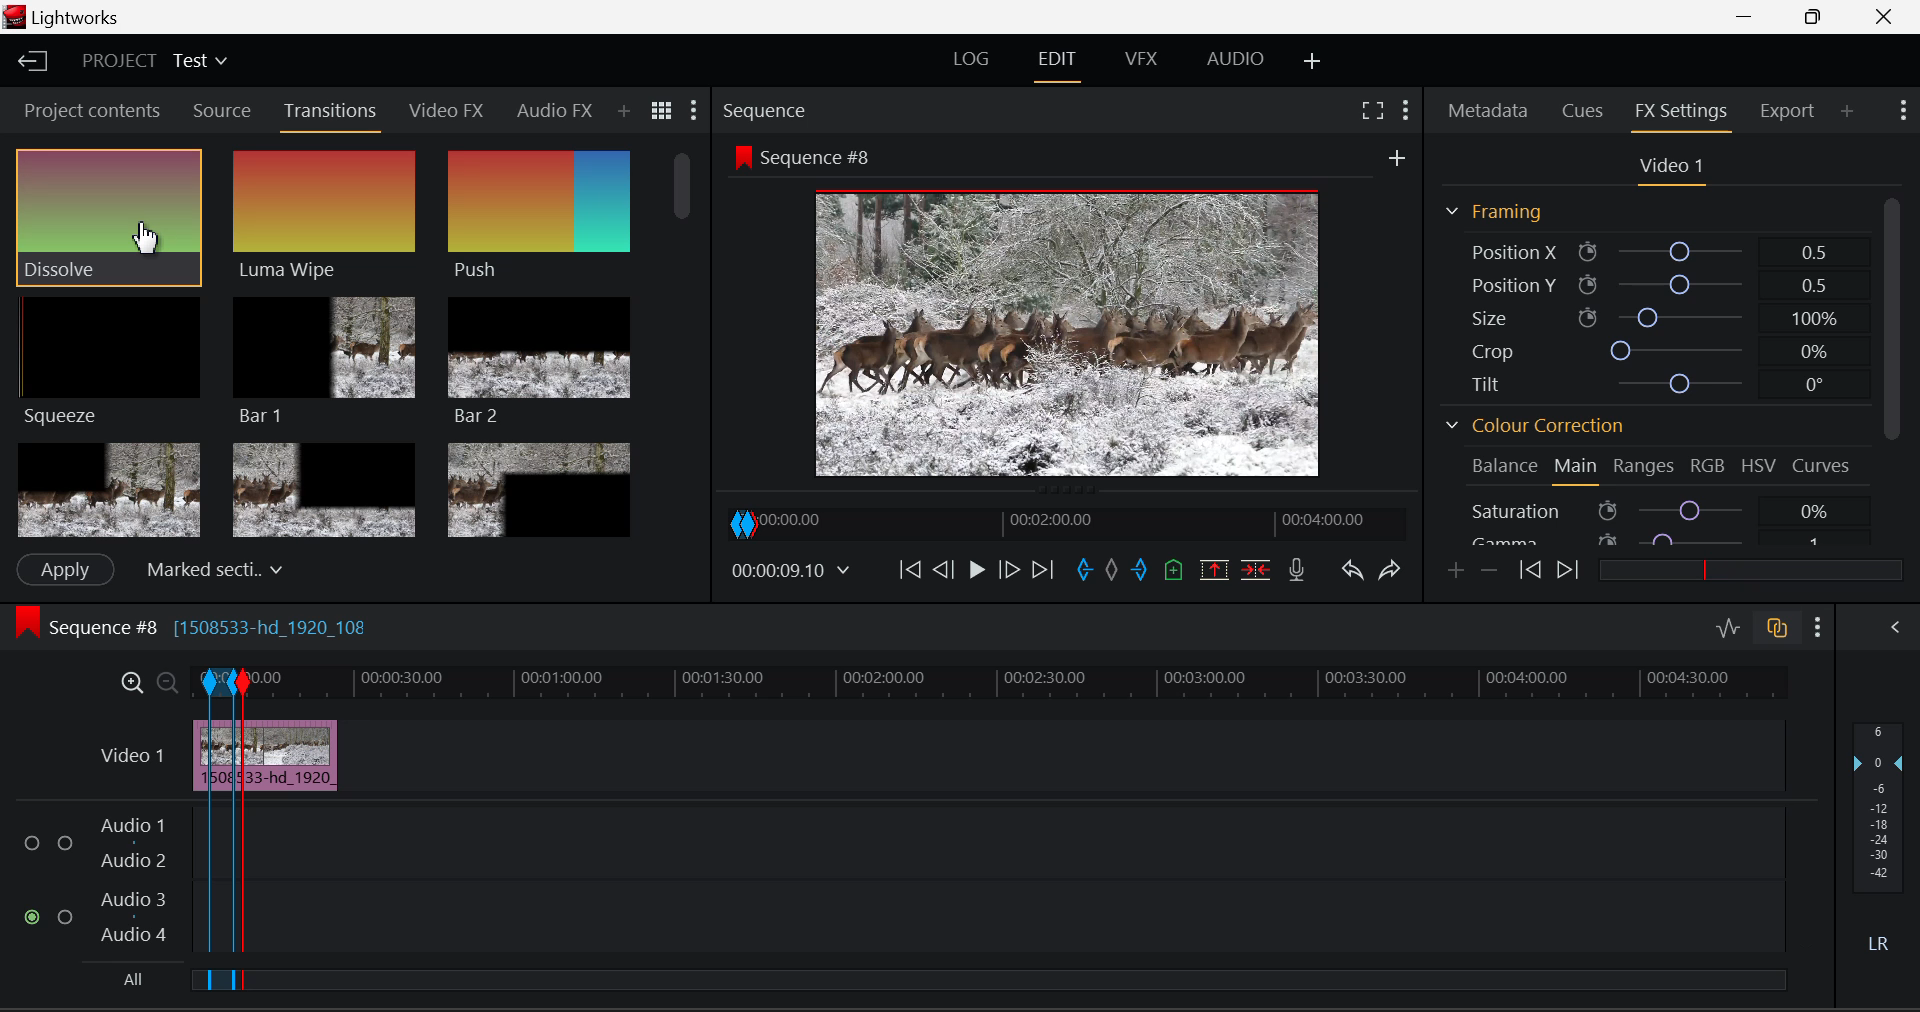 Image resolution: width=1920 pixels, height=1012 pixels. What do you see at coordinates (974, 572) in the screenshot?
I see `Video Paused` at bounding box center [974, 572].